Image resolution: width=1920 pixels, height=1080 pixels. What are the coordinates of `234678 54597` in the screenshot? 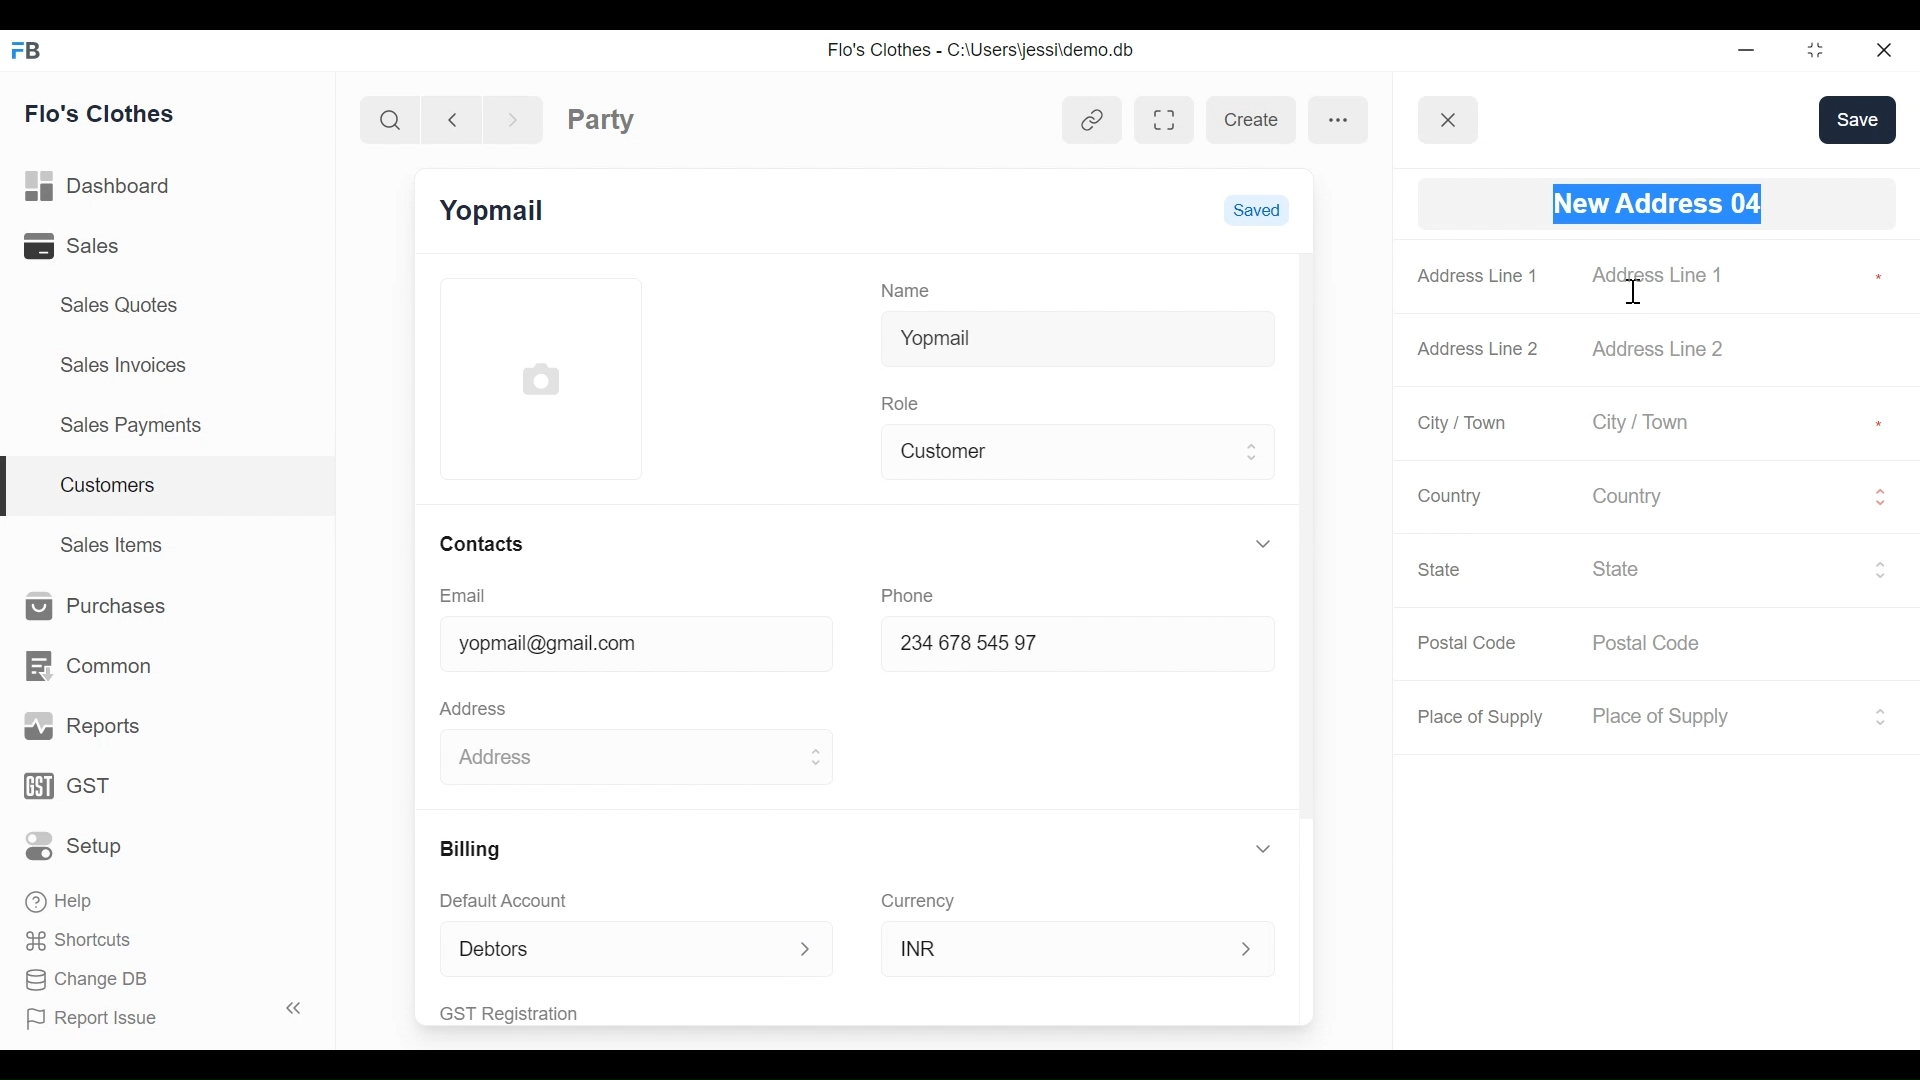 It's located at (1058, 646).